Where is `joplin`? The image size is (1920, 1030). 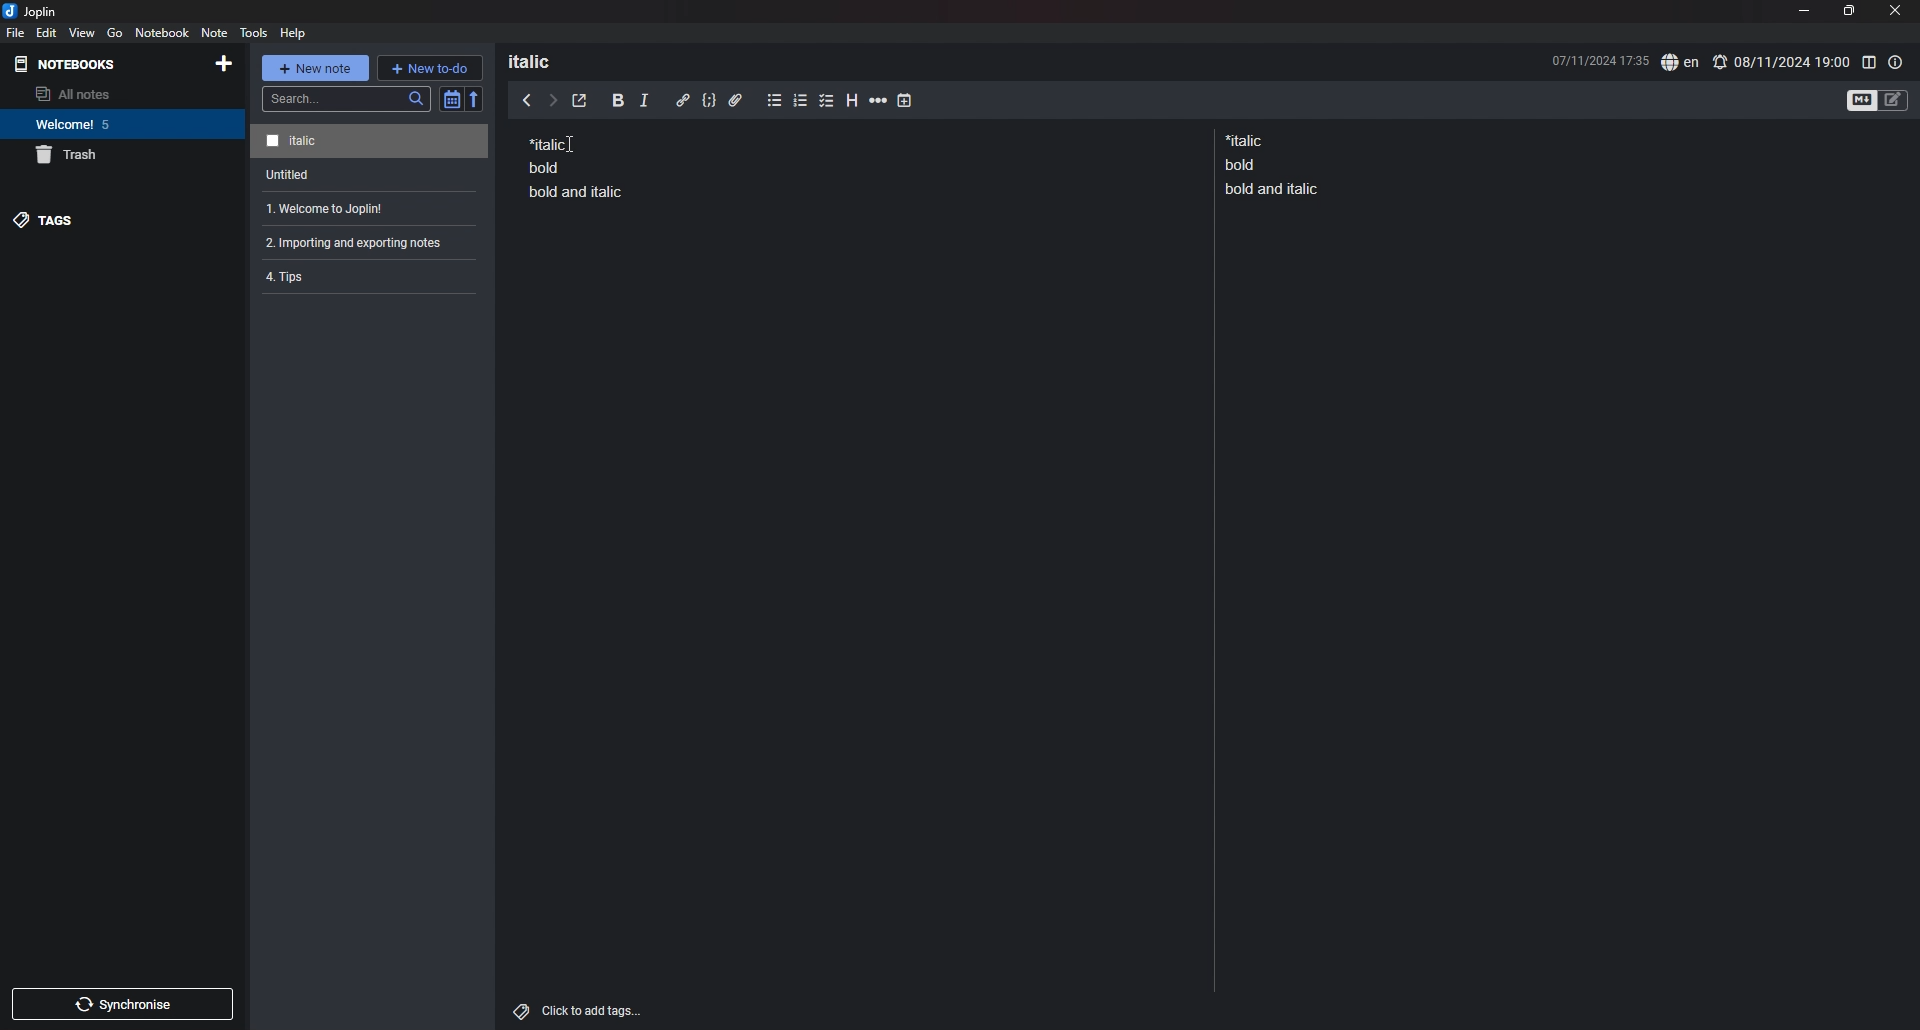 joplin is located at coordinates (30, 11).